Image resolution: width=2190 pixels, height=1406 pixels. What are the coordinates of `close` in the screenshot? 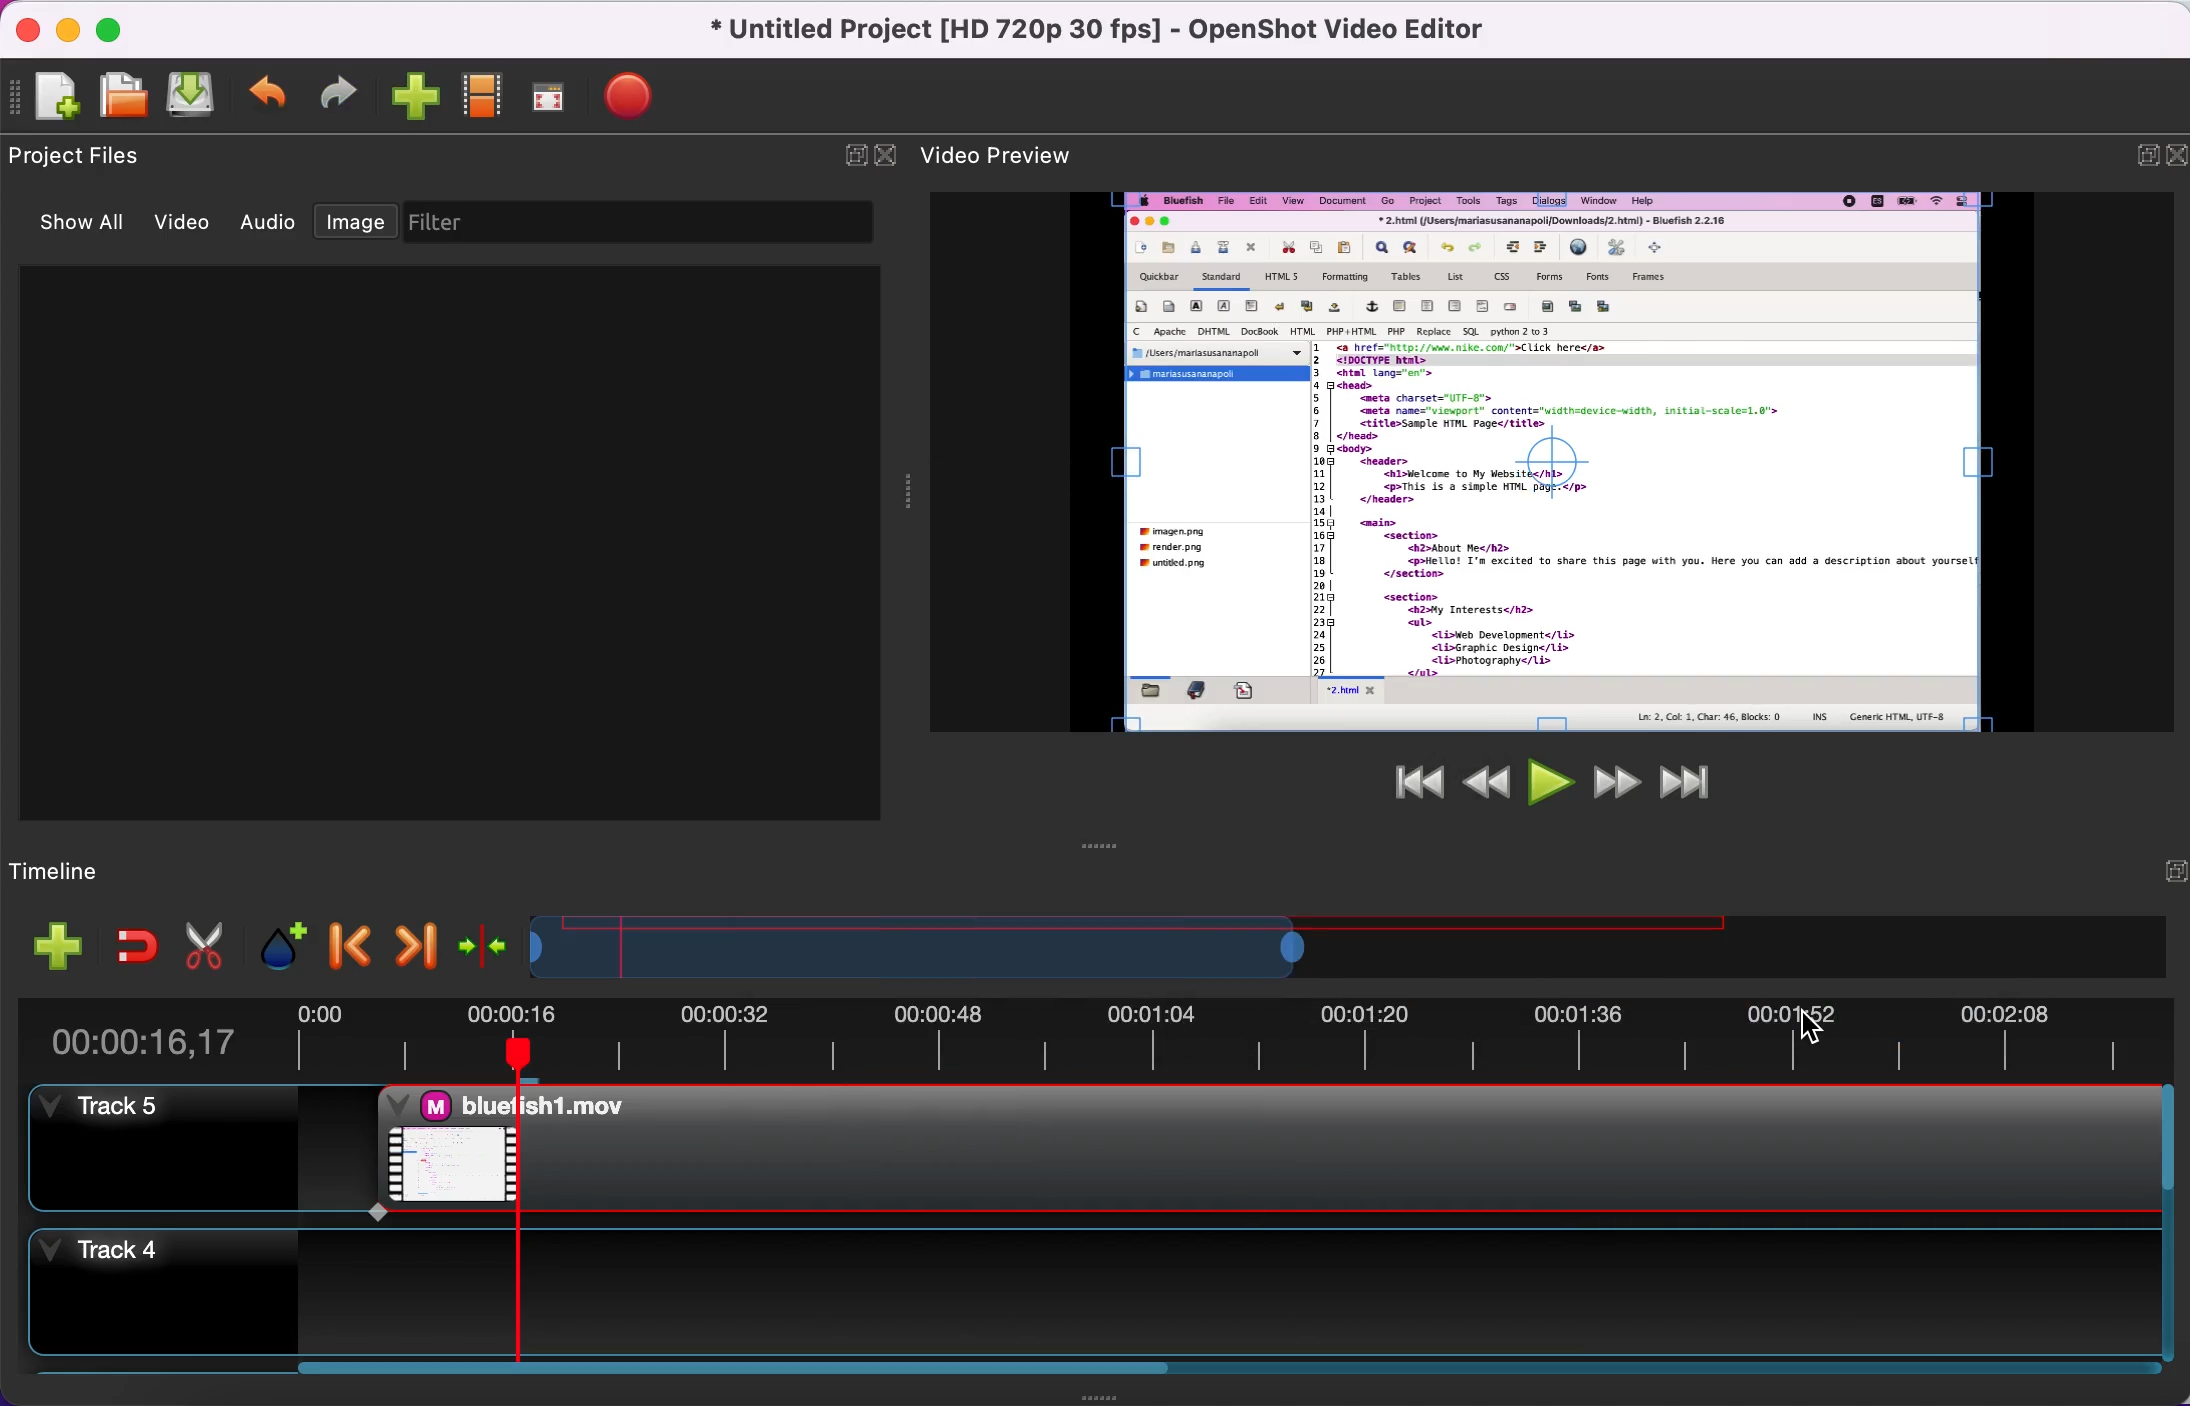 It's located at (33, 33).